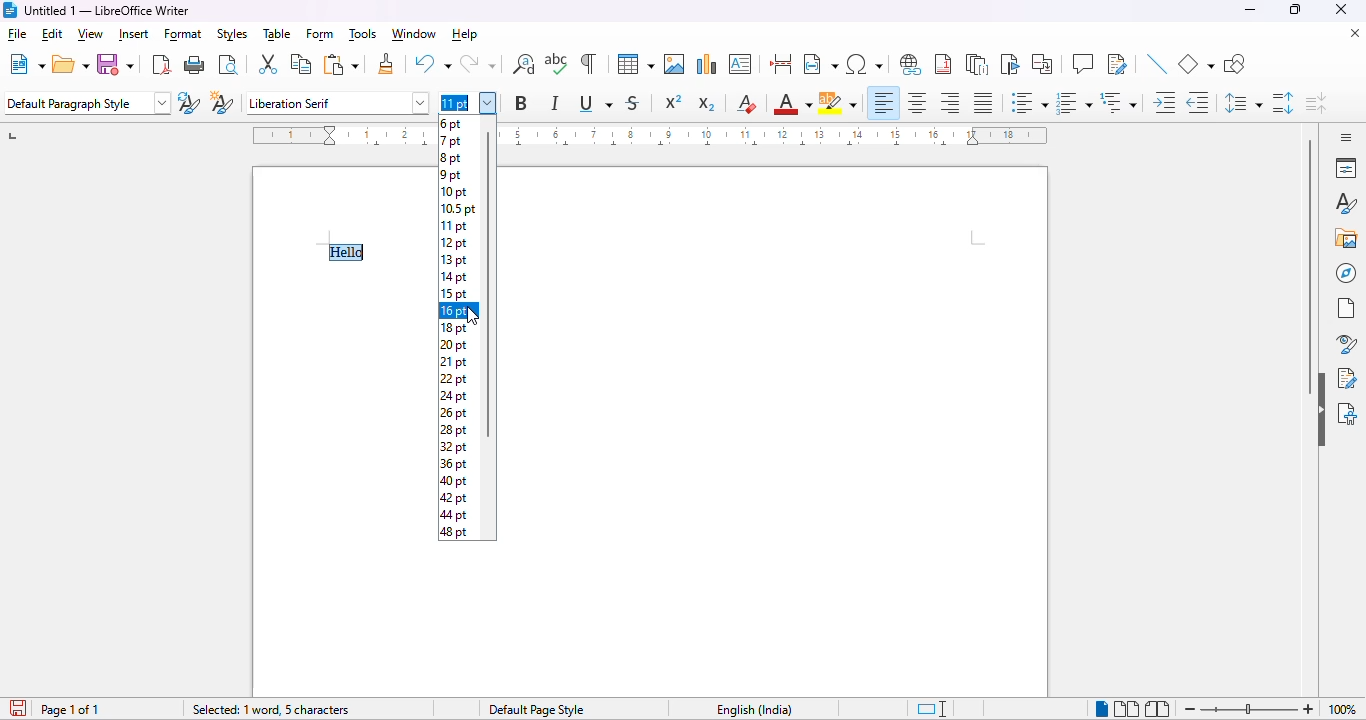 This screenshot has height=720, width=1366. I want to click on insert hyperlink, so click(912, 65).